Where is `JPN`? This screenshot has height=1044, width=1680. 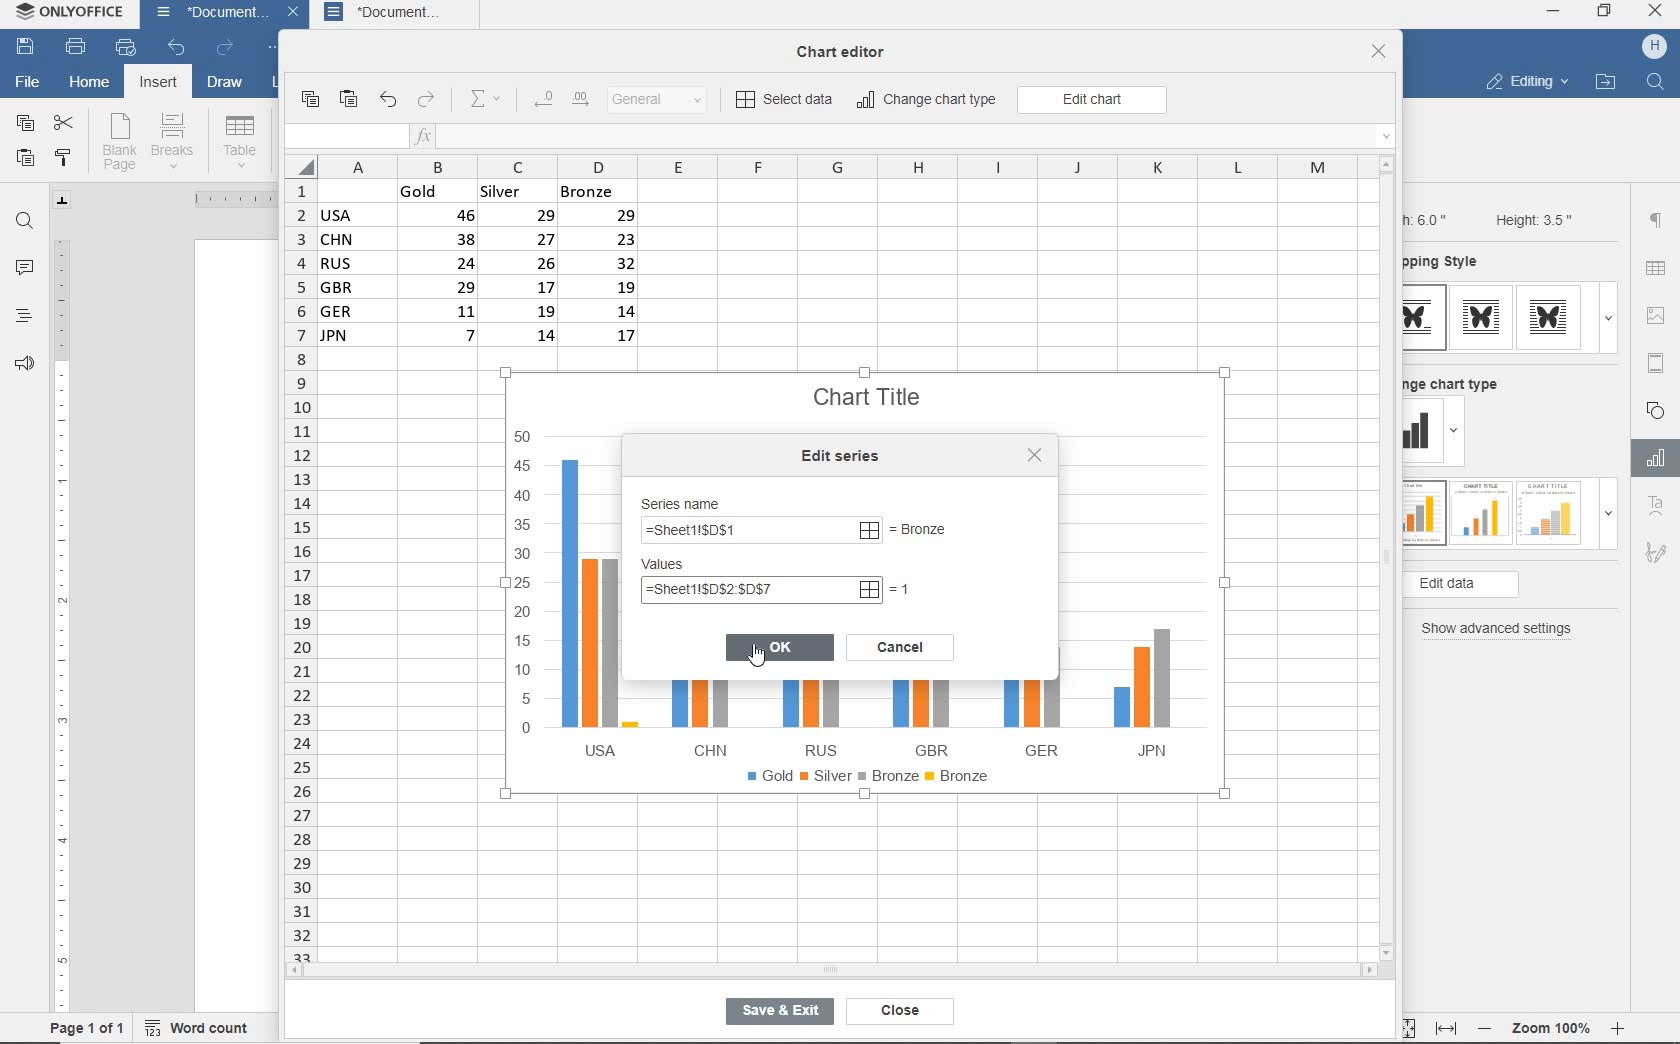 JPN is located at coordinates (1137, 696).